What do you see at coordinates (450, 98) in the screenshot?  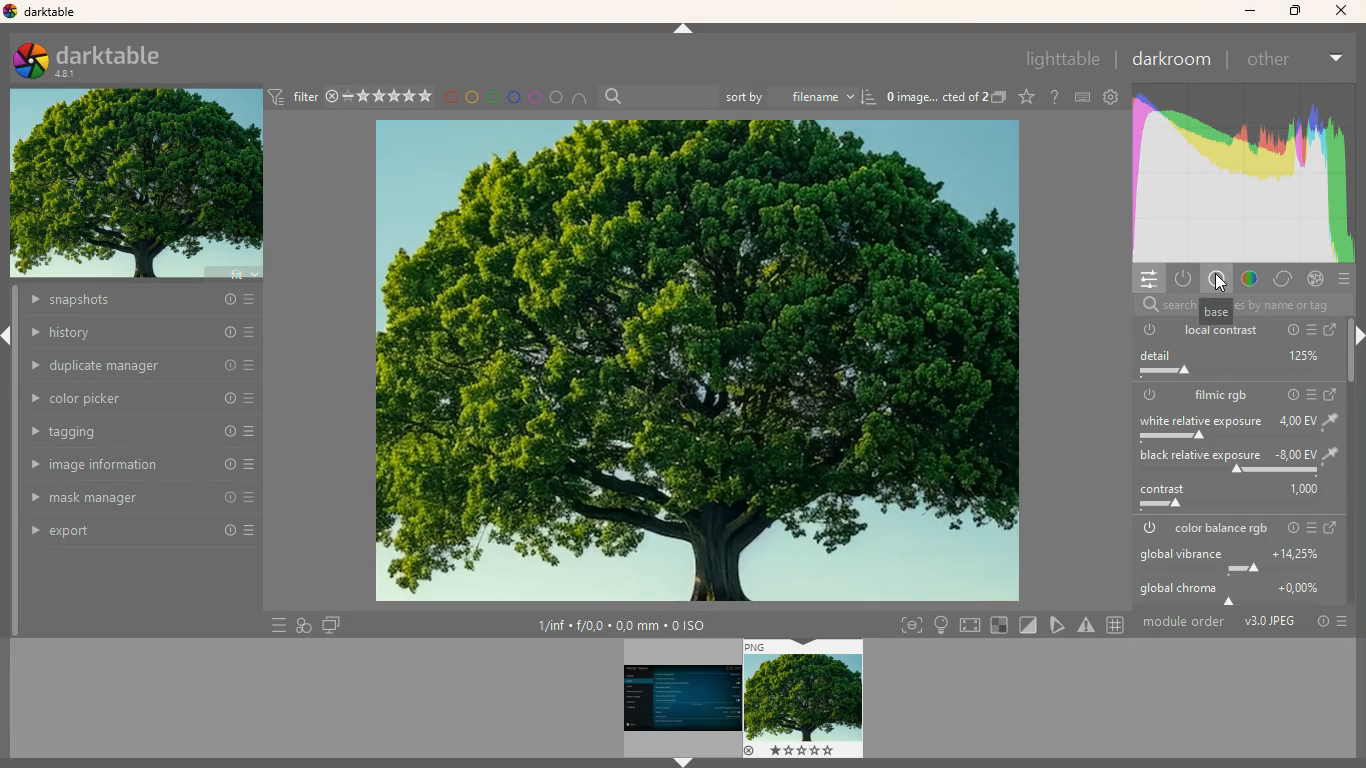 I see `red circle` at bounding box center [450, 98].